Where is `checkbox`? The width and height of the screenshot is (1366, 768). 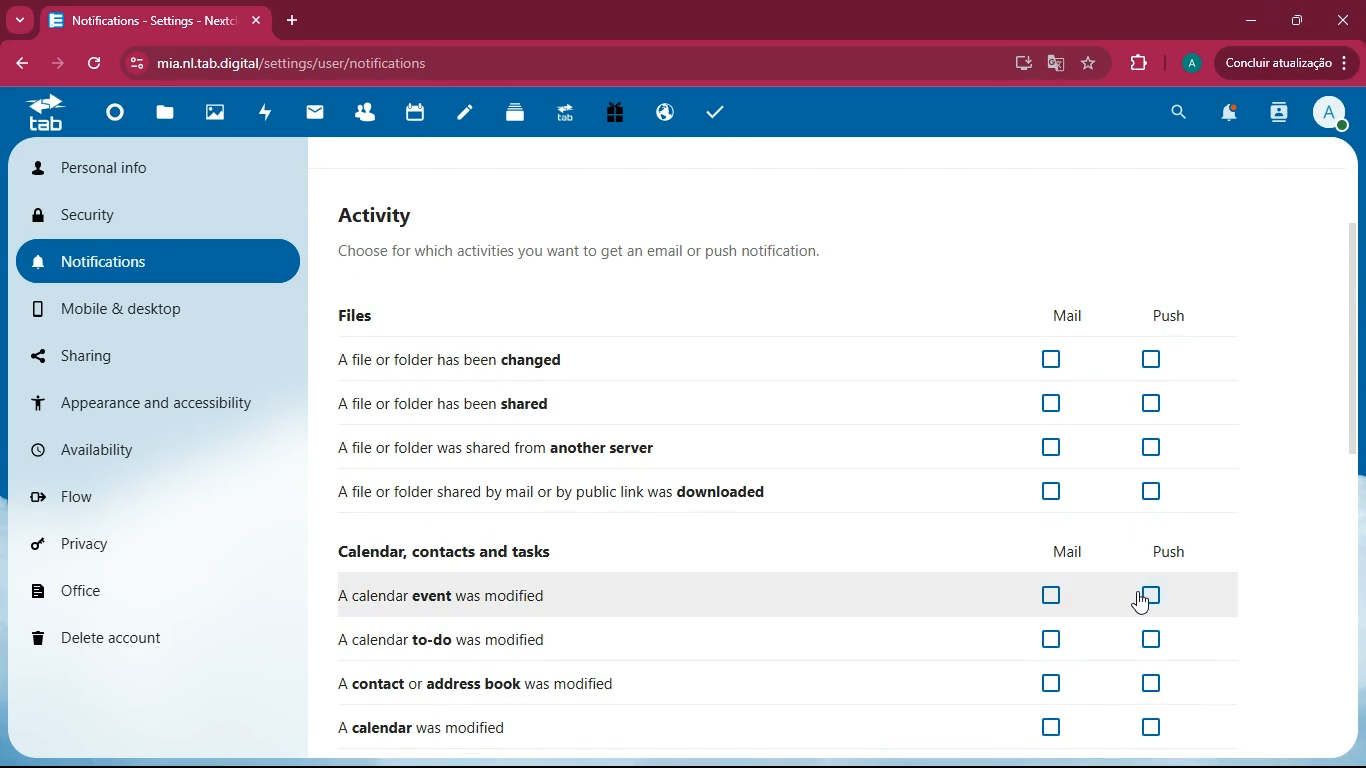 checkbox is located at coordinates (1153, 490).